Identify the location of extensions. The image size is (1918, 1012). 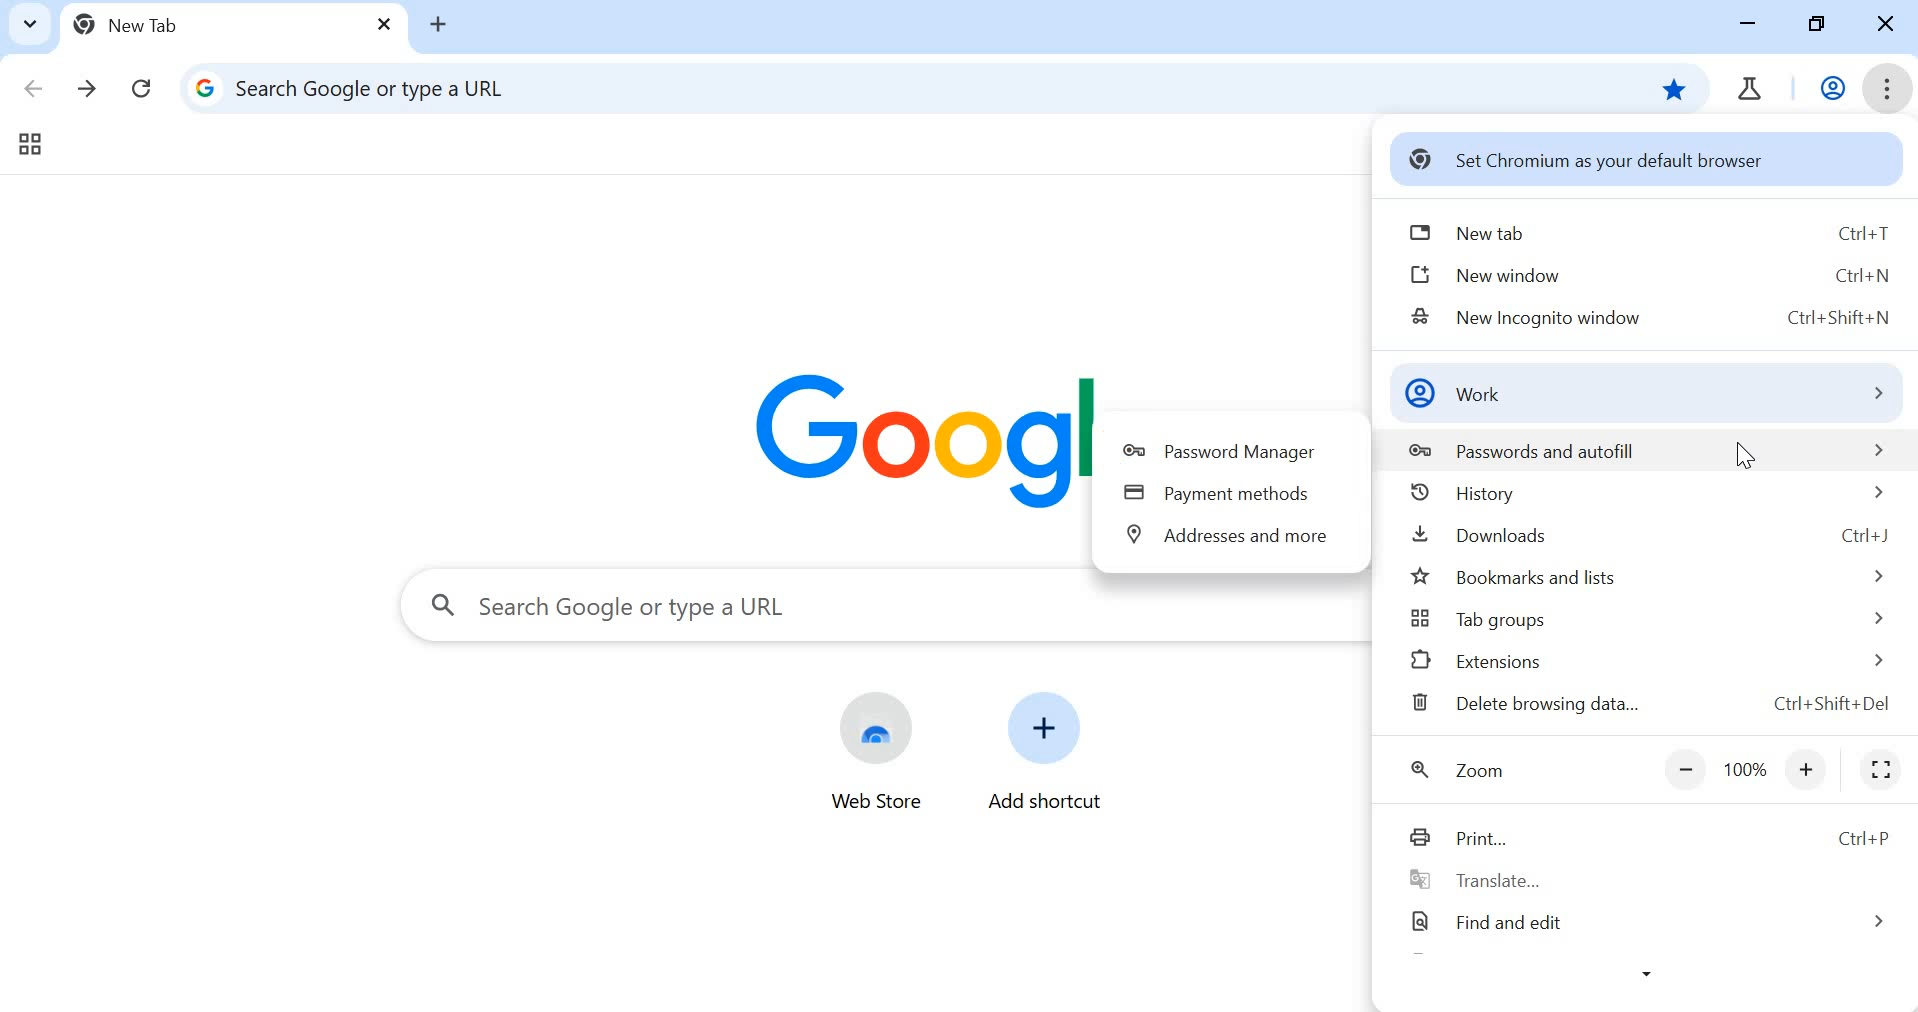
(1649, 665).